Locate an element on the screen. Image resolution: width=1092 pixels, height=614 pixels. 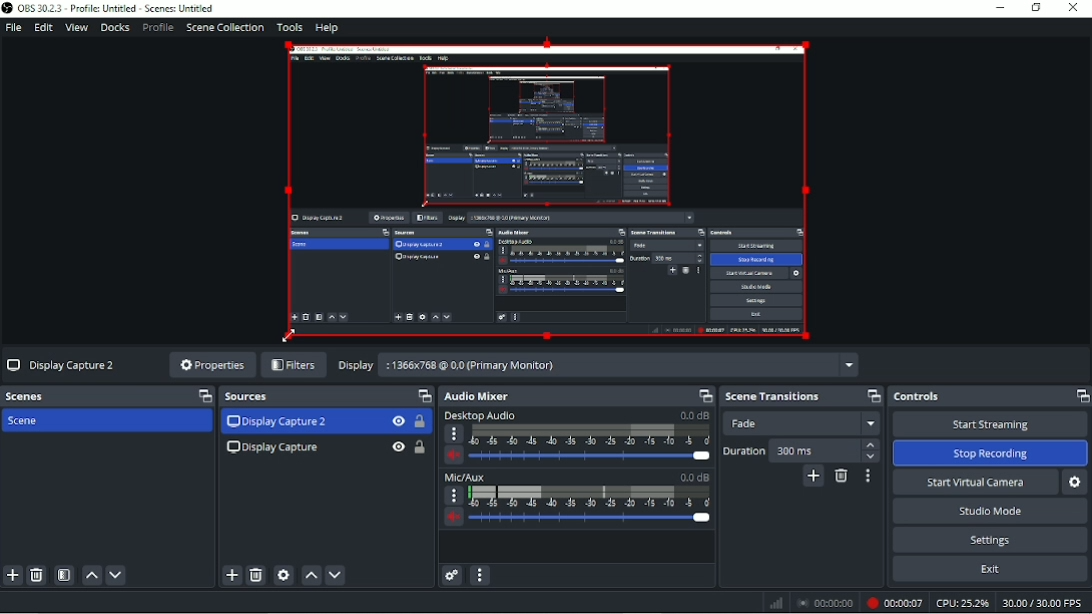
slider is located at coordinates (592, 521).